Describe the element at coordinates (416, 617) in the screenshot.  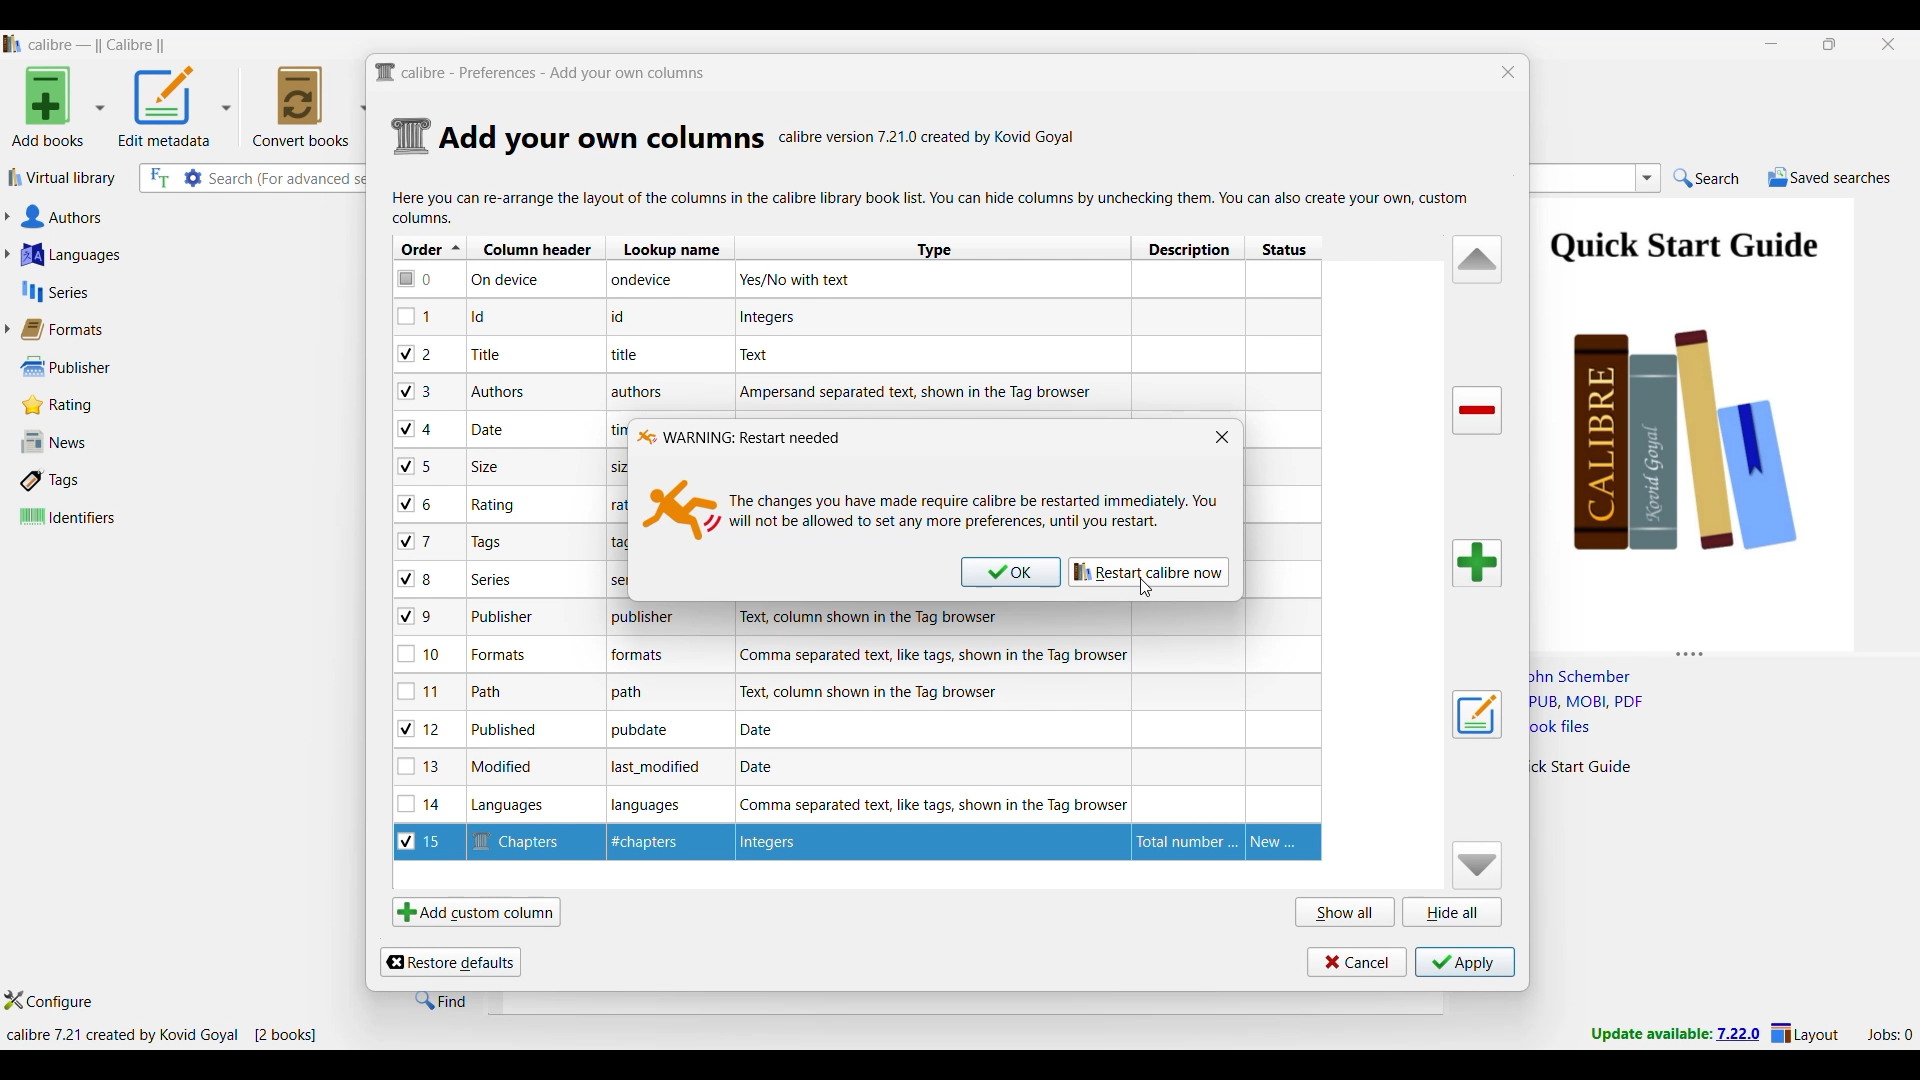
I see `checkbox - 9` at that location.